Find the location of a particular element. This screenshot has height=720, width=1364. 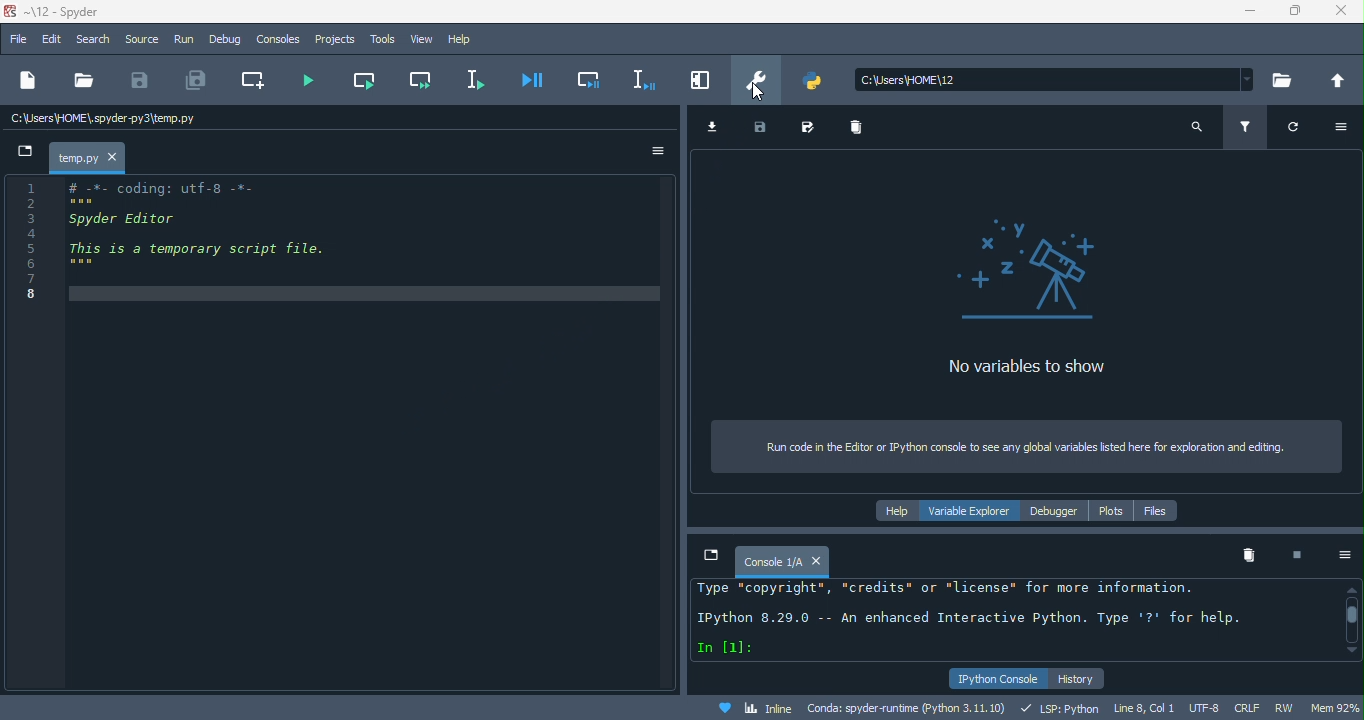

files is located at coordinates (1156, 511).